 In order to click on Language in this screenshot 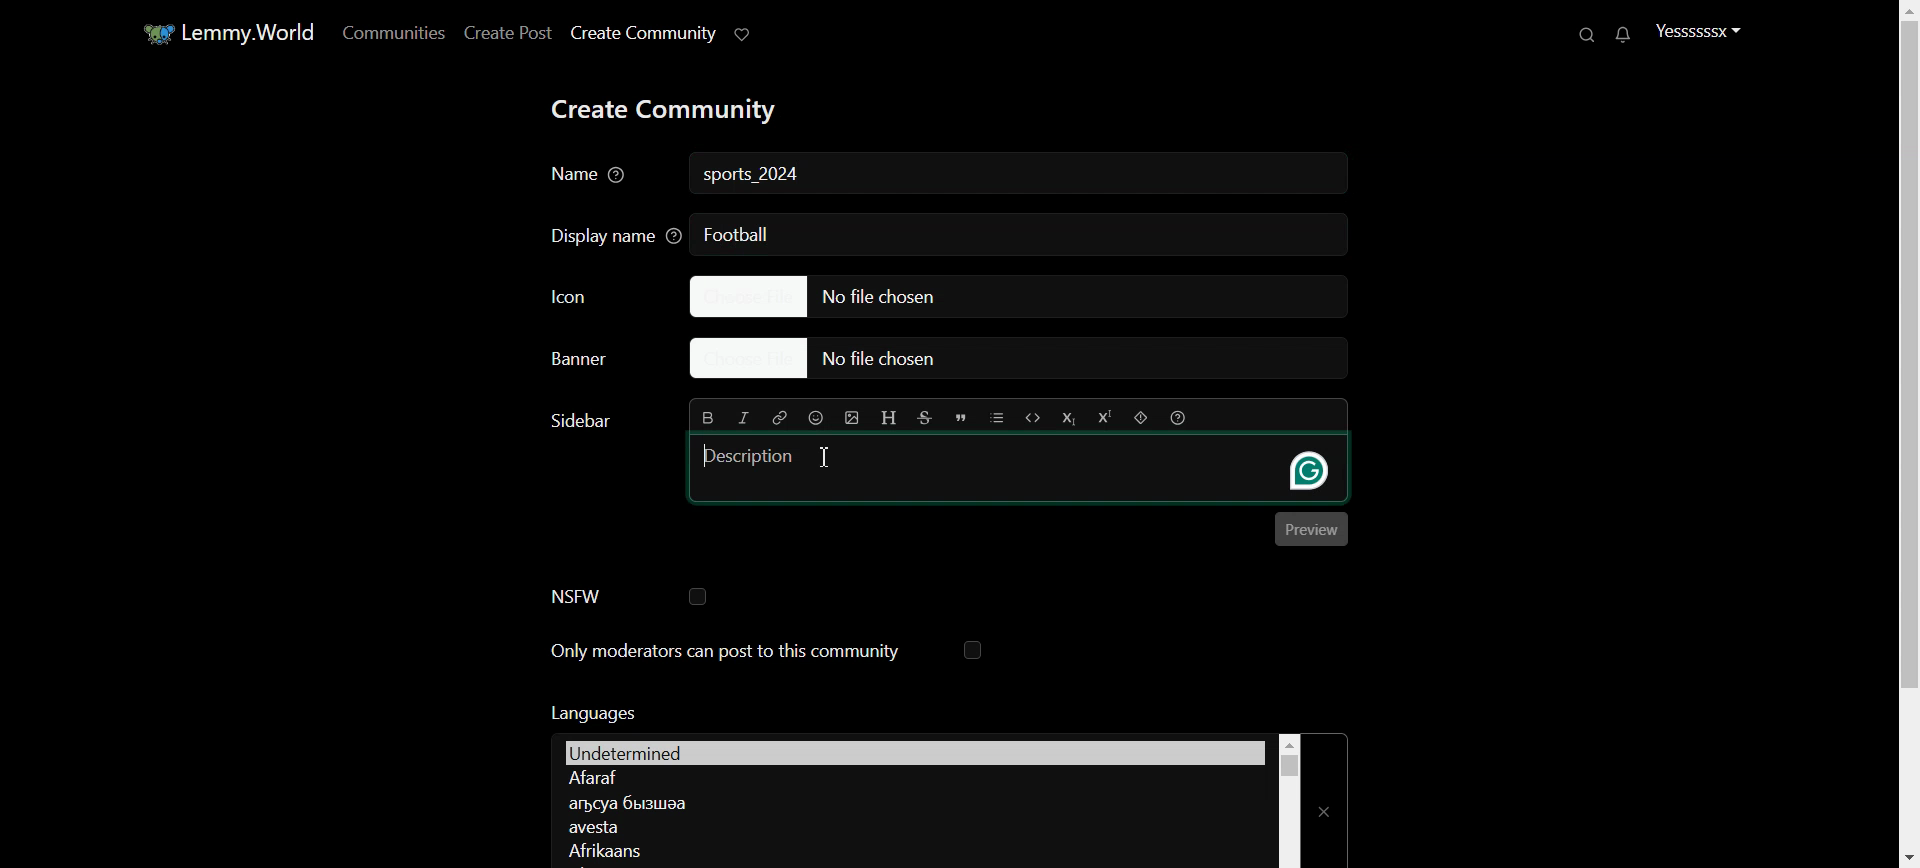, I will do `click(908, 802)`.